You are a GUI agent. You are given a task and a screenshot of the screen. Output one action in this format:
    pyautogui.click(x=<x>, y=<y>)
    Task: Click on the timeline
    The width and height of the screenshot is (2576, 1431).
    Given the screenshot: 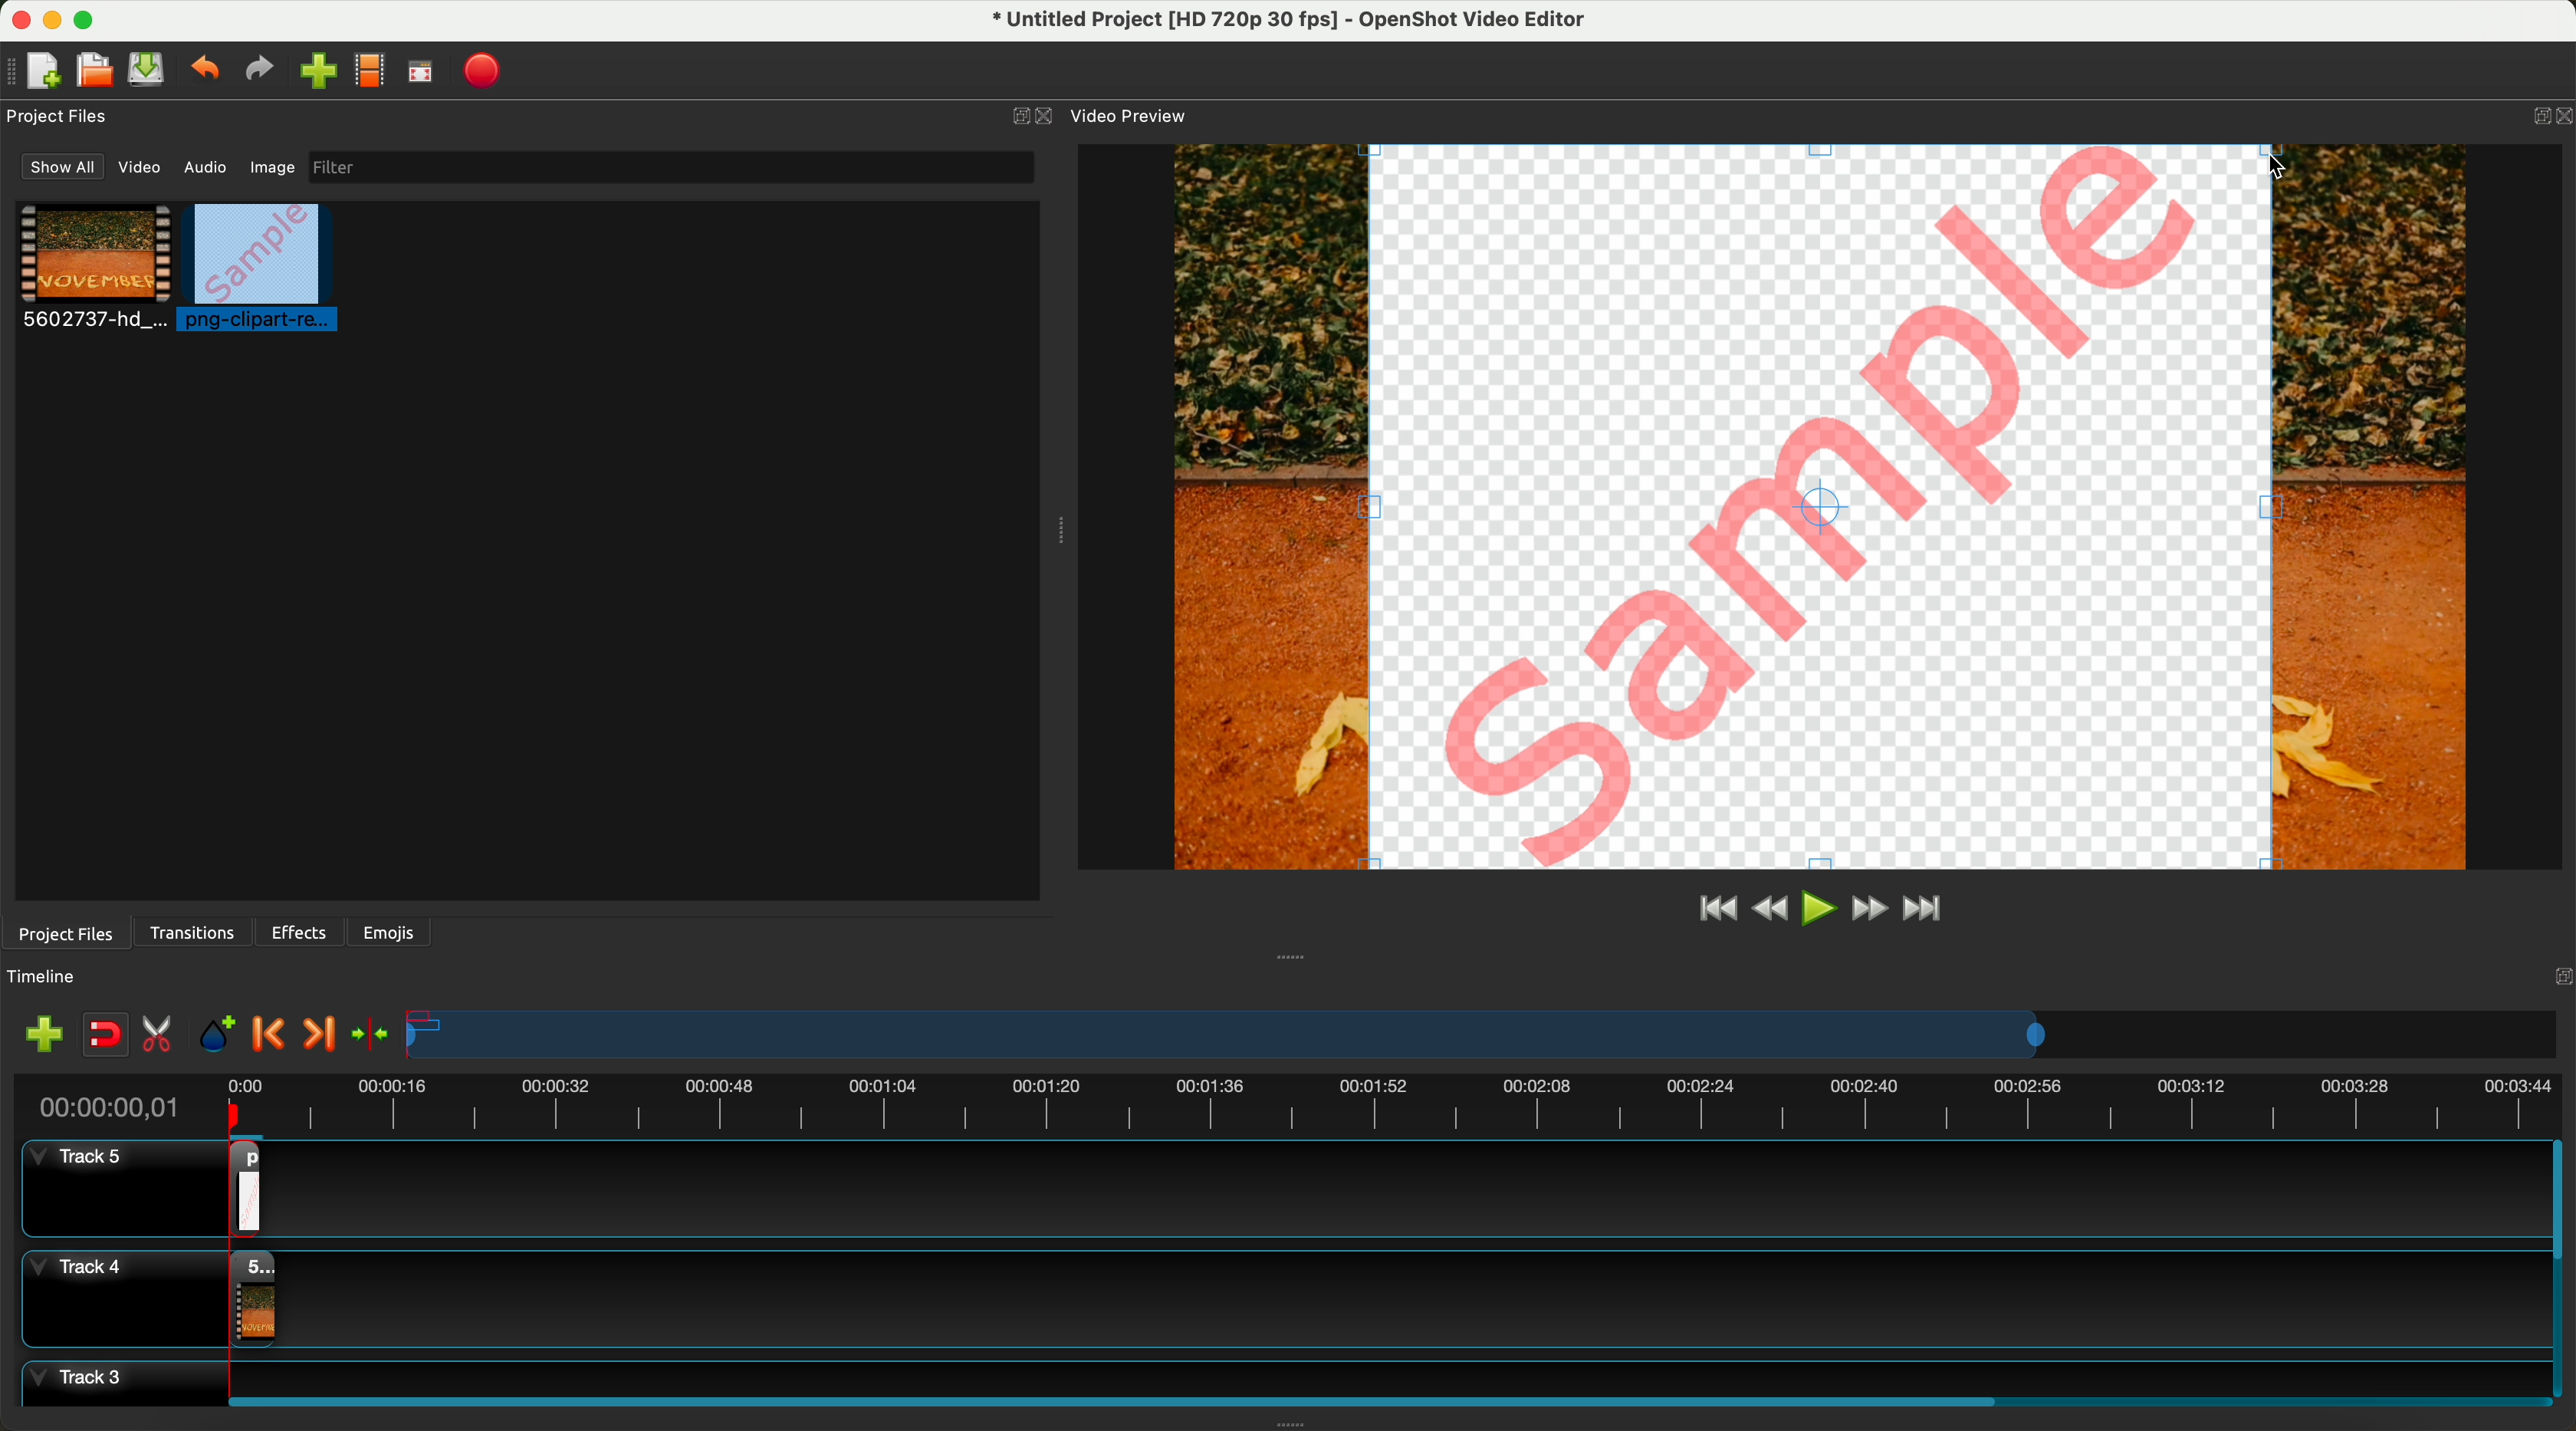 What is the action you would take?
    pyautogui.click(x=1484, y=1036)
    